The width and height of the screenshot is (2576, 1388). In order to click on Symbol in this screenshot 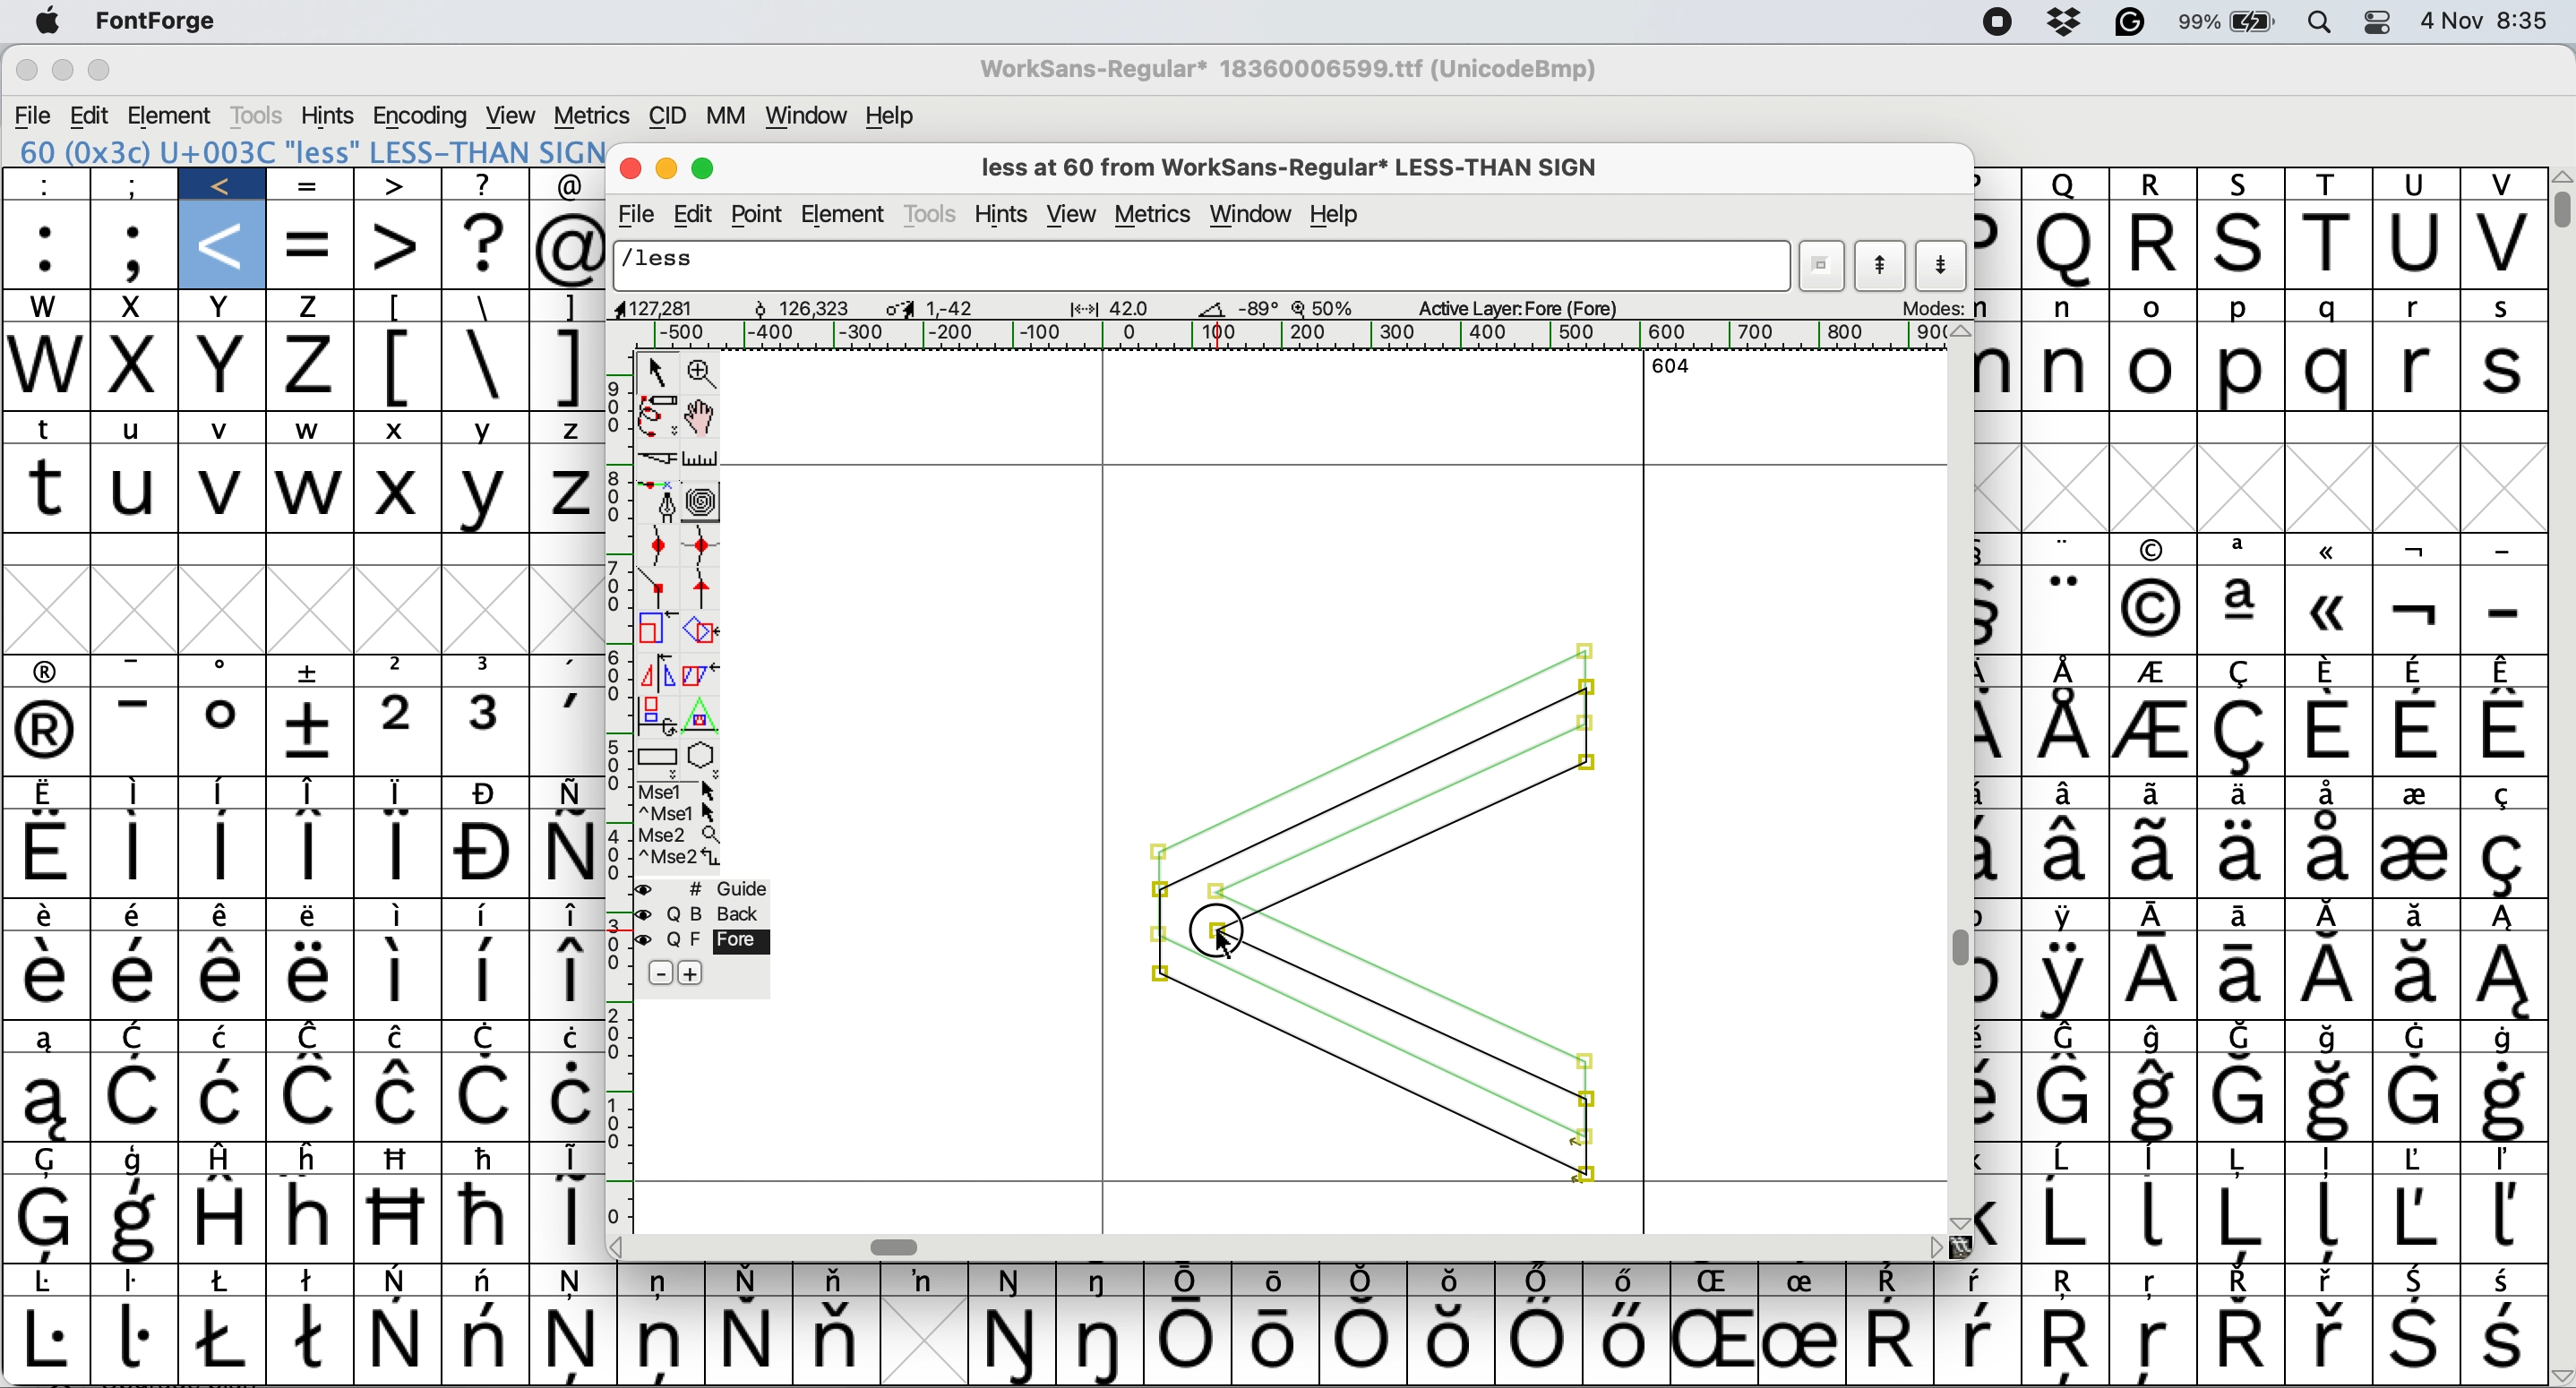, I will do `click(2329, 1038)`.